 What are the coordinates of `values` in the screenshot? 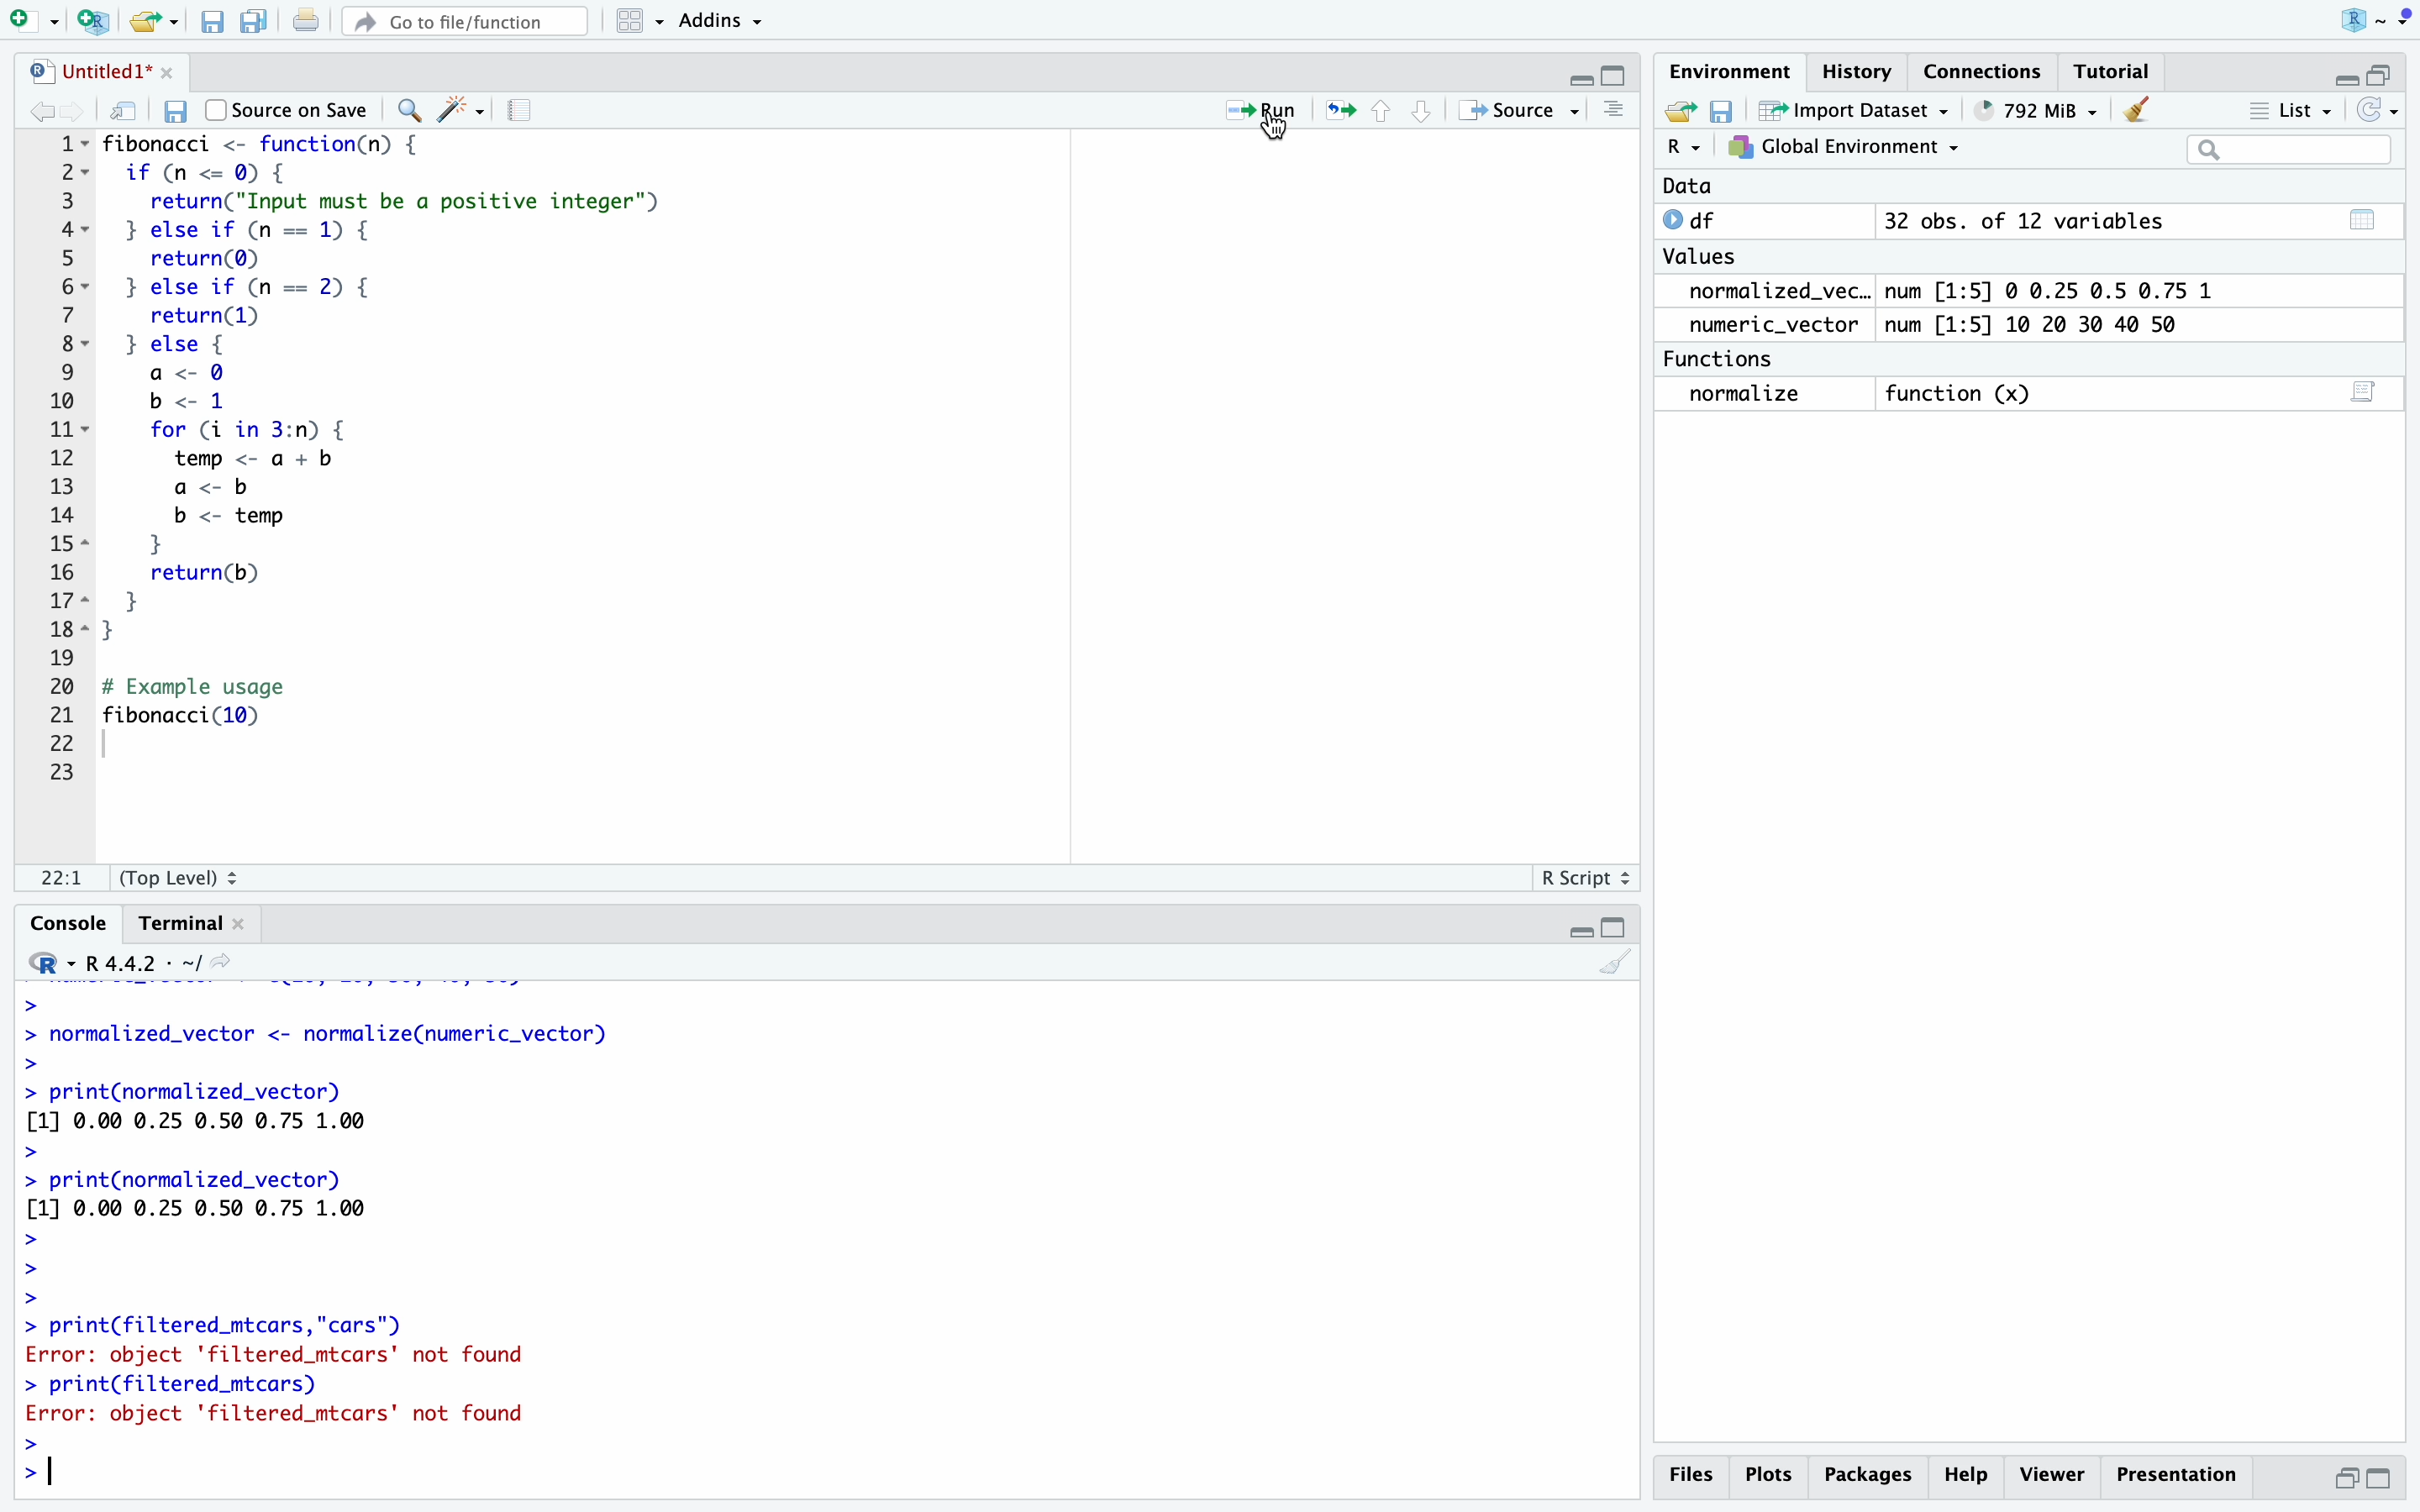 It's located at (1704, 256).